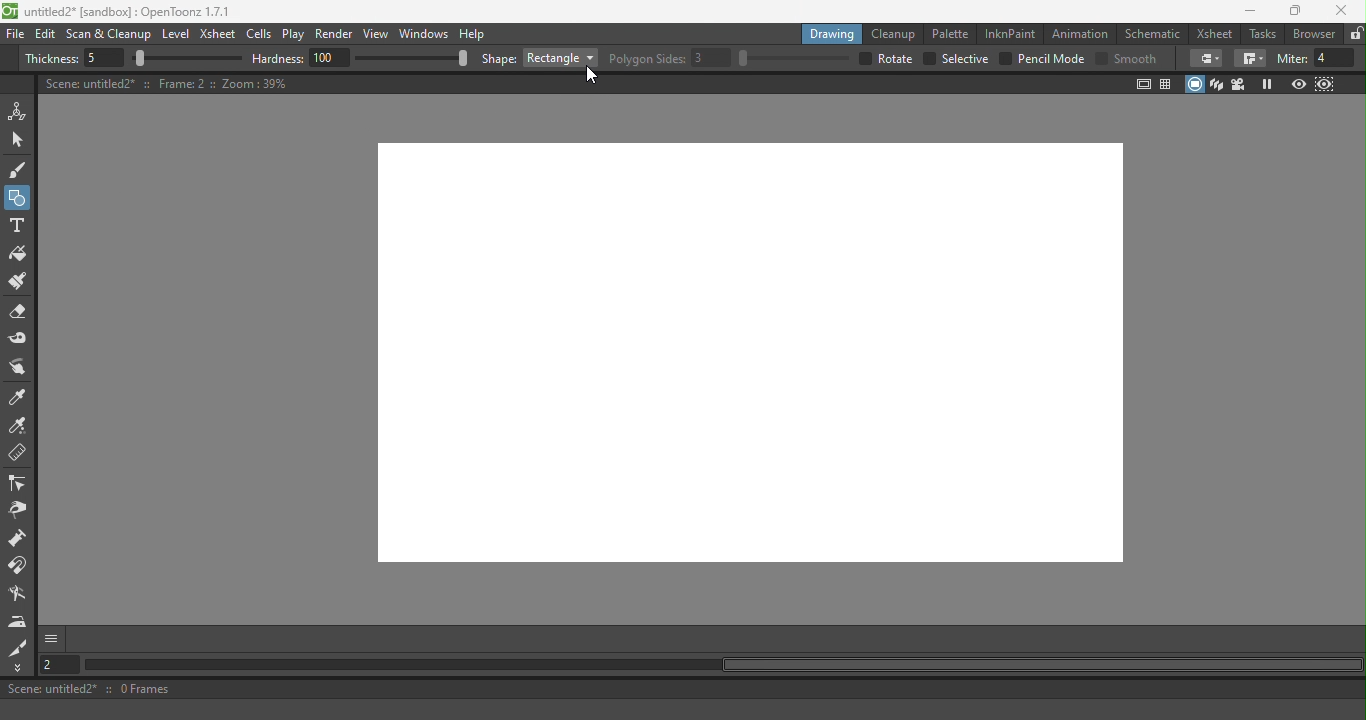  I want to click on Eraser tool, so click(21, 315).